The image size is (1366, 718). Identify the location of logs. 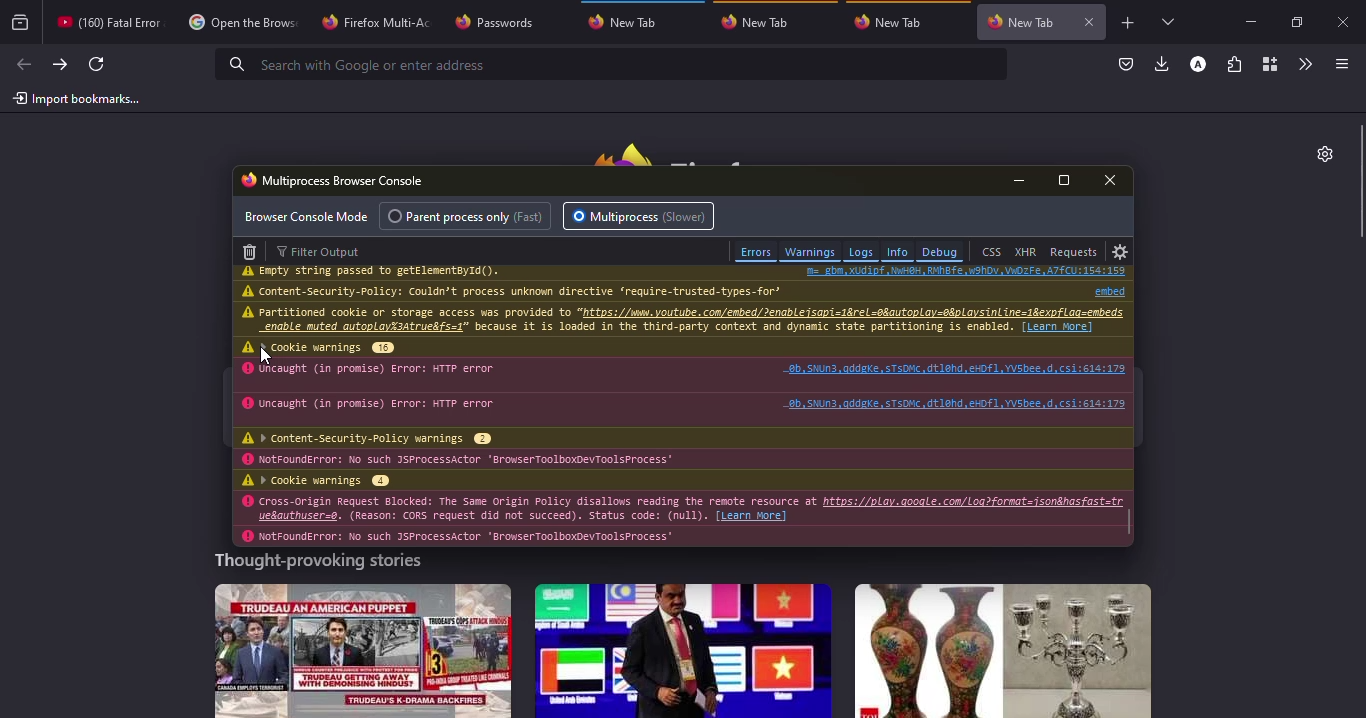
(860, 252).